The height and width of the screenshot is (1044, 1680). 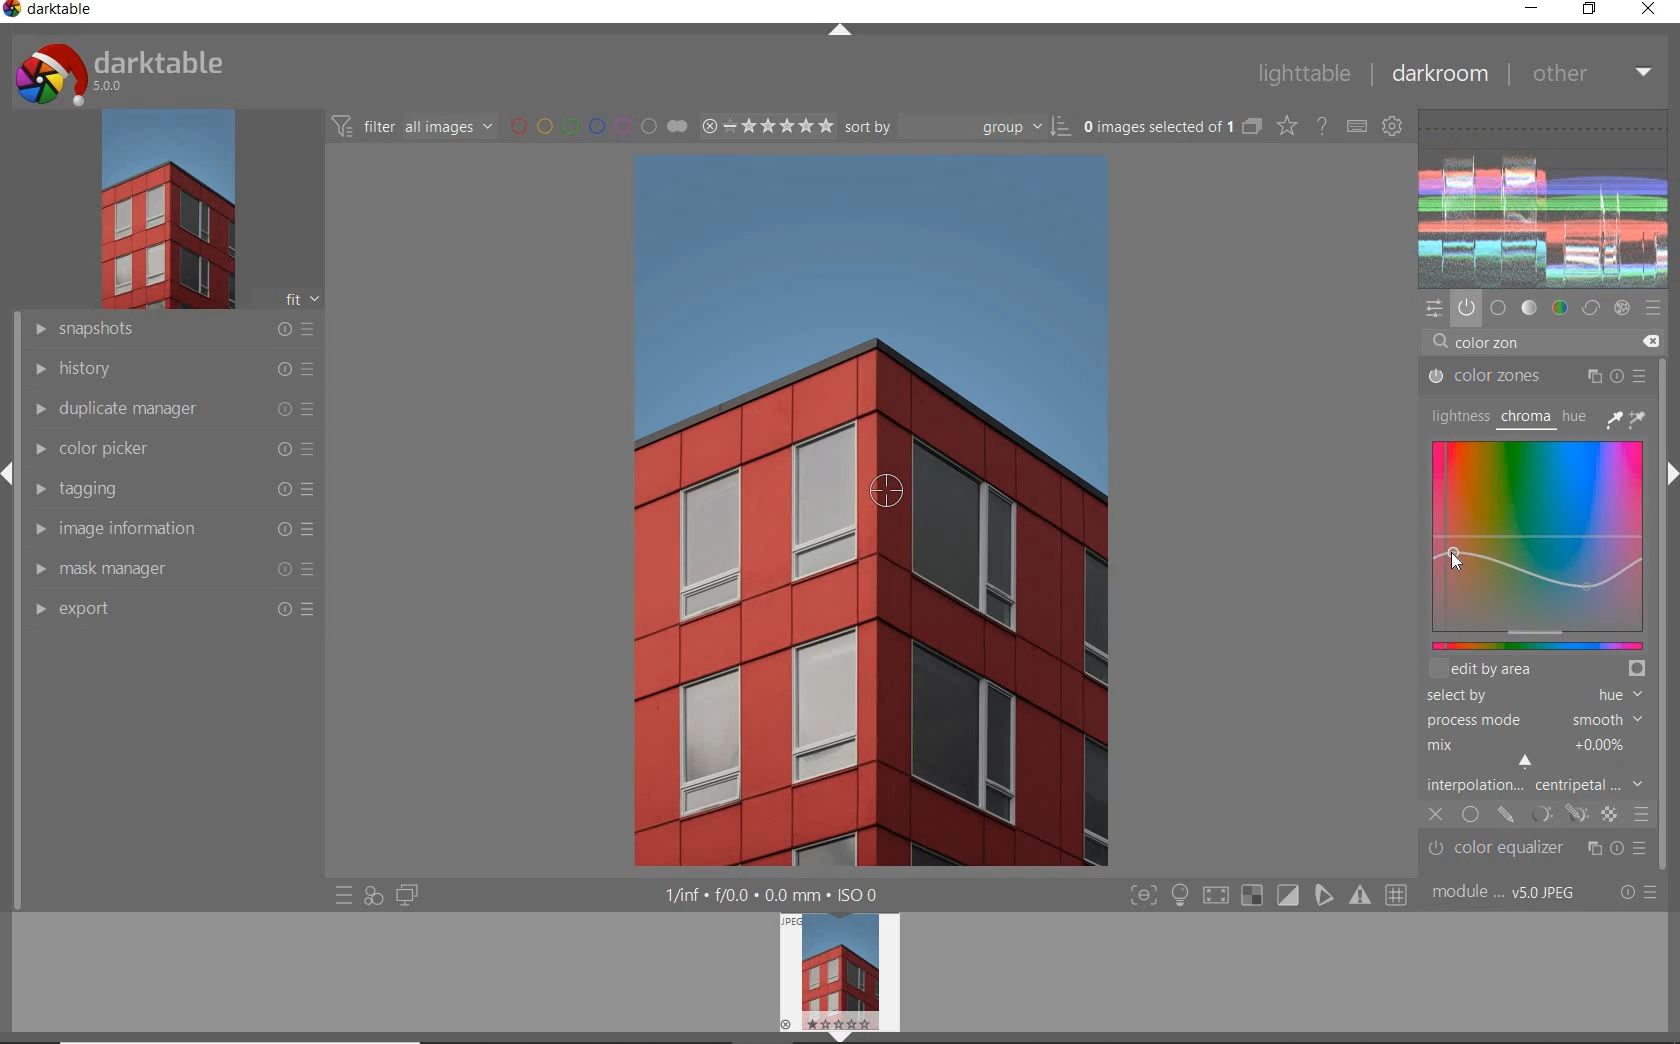 I want to click on PROCESS MODE, so click(x=1532, y=719).